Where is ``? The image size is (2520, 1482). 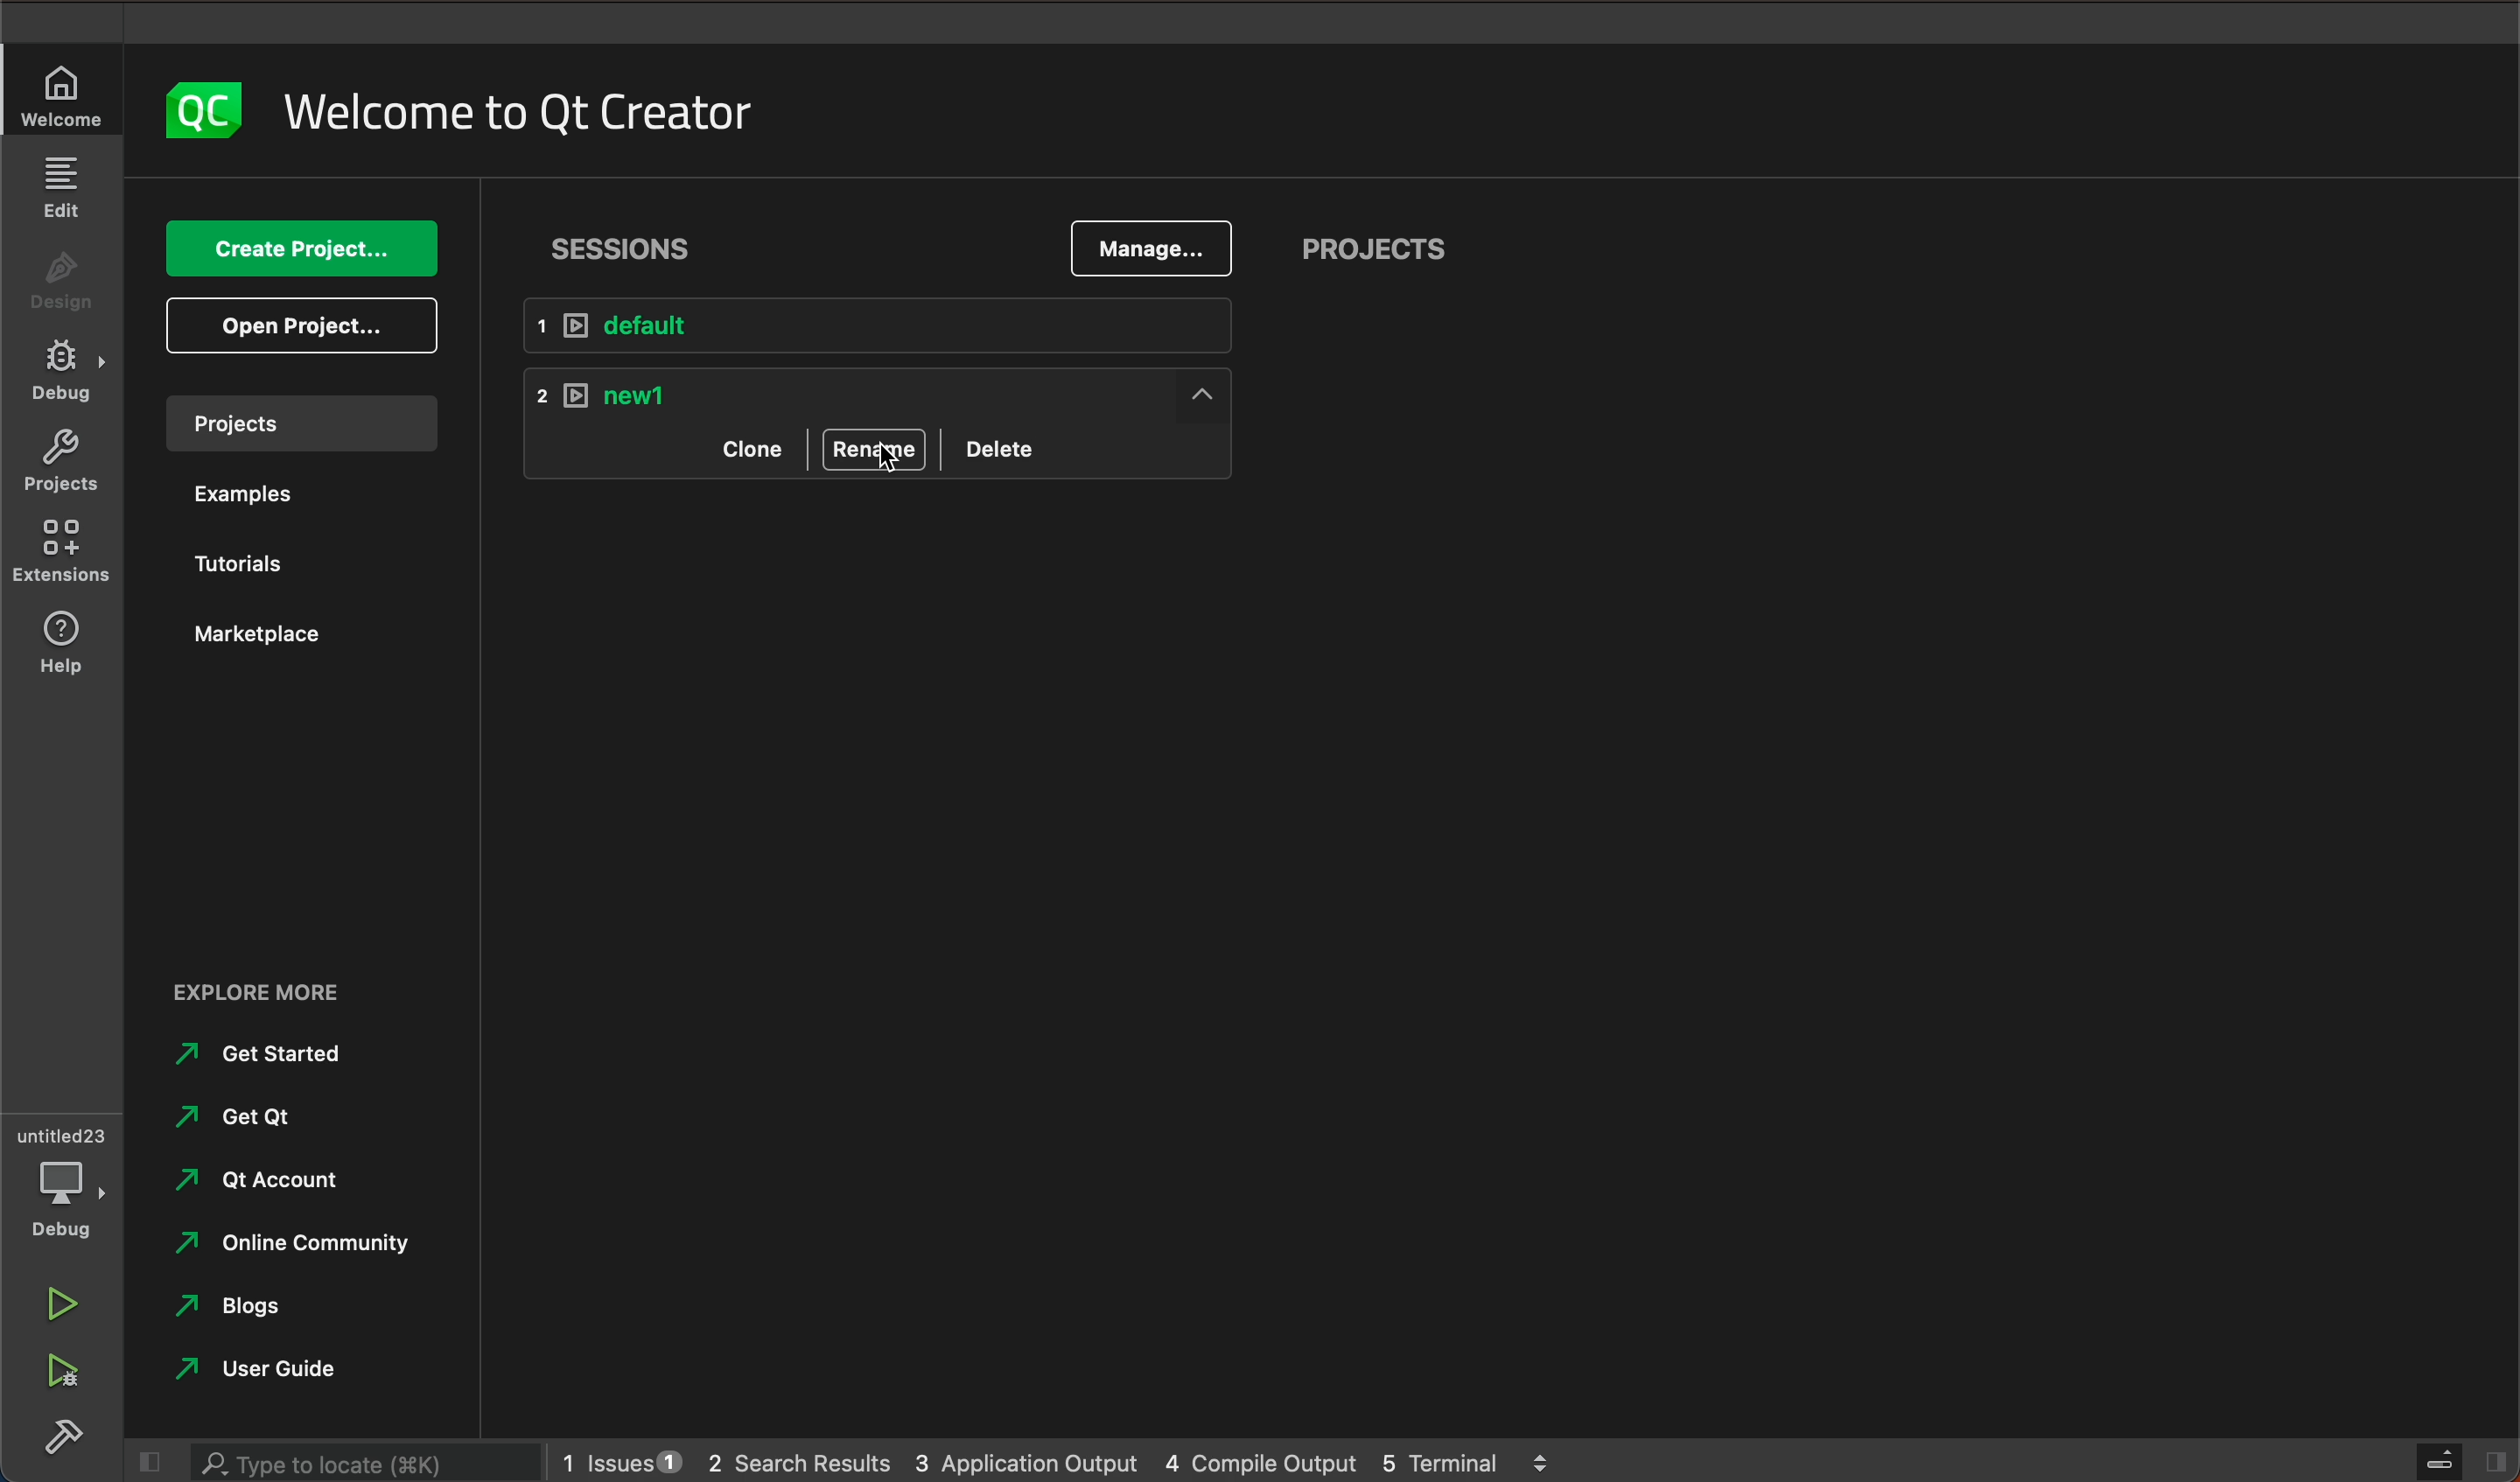
 is located at coordinates (64, 1441).